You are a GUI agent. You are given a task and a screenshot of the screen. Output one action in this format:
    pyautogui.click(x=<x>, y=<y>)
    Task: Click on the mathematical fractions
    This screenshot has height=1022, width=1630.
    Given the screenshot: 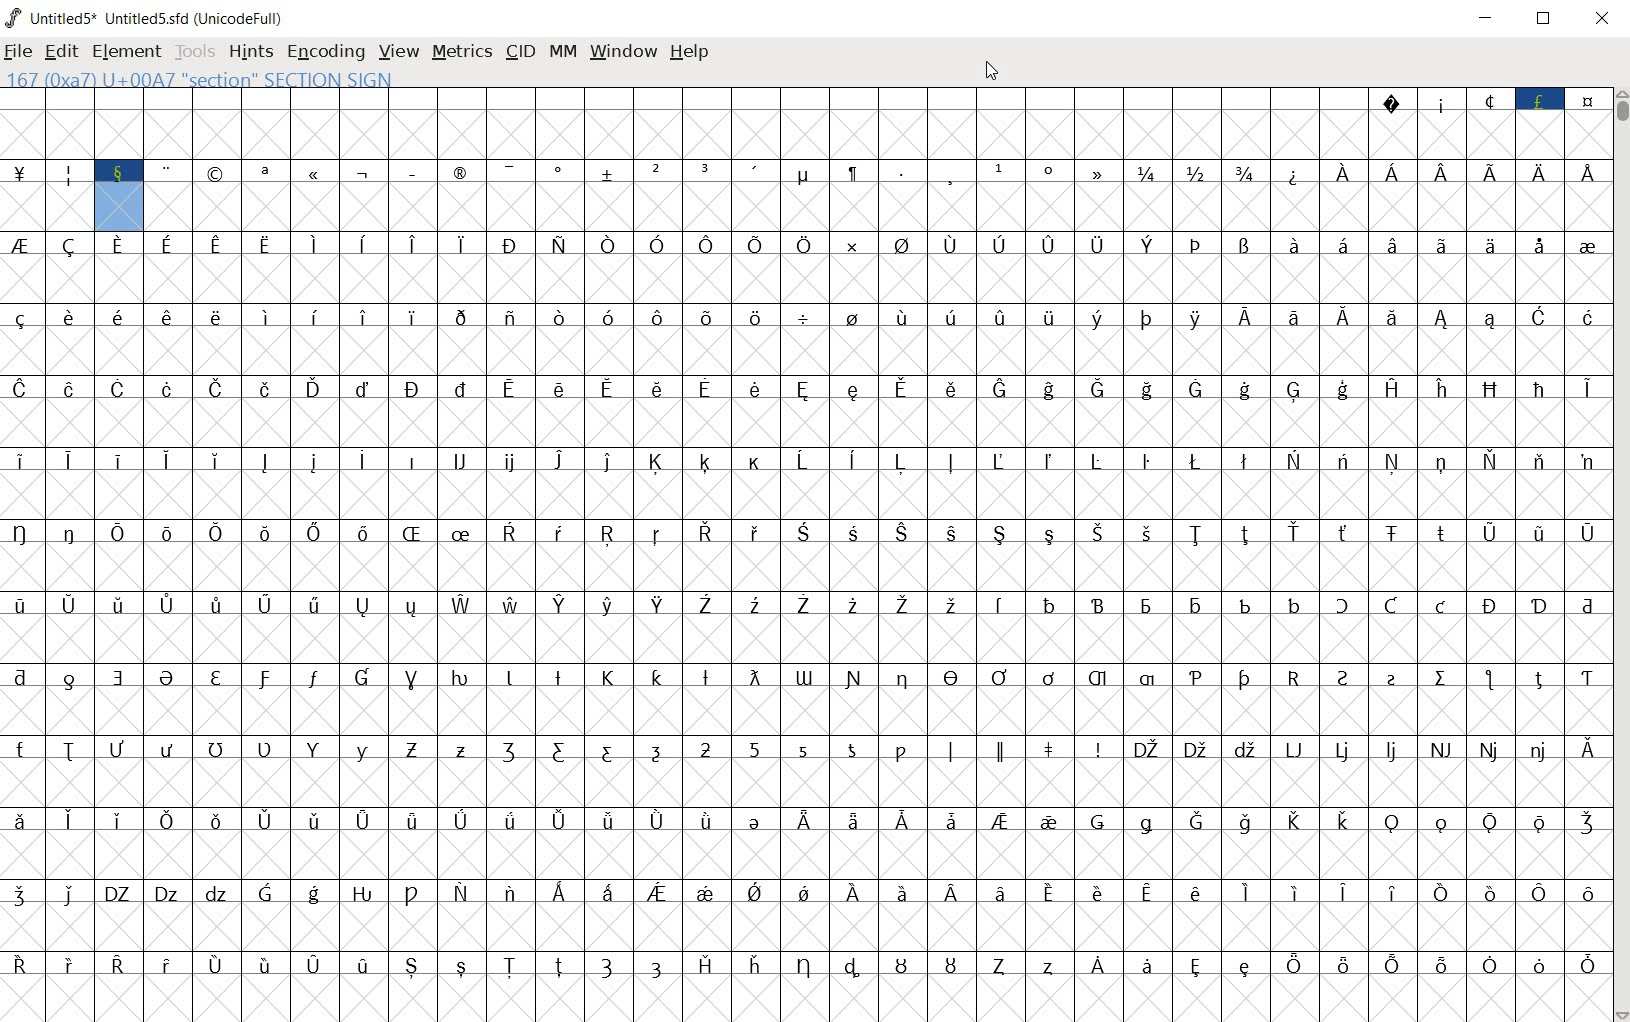 What is the action you would take?
    pyautogui.click(x=1197, y=194)
    